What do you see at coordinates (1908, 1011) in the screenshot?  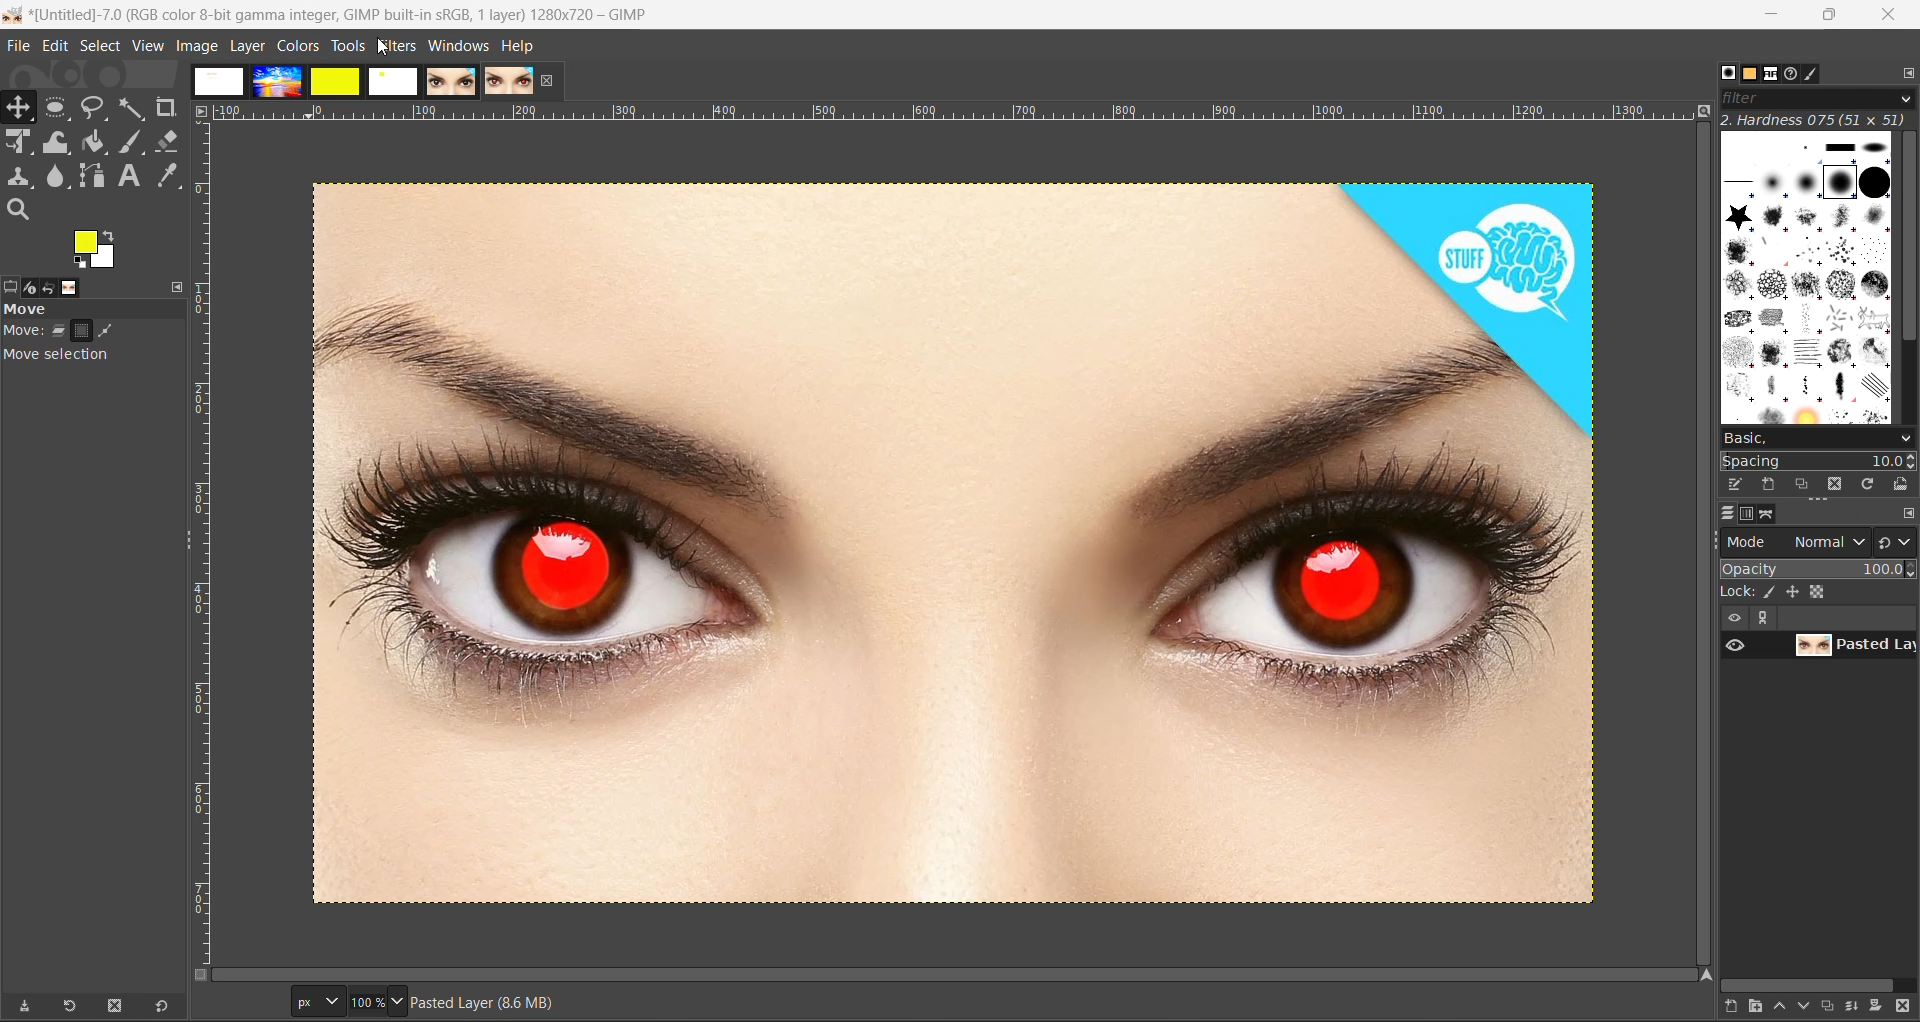 I see `delete this layer` at bounding box center [1908, 1011].